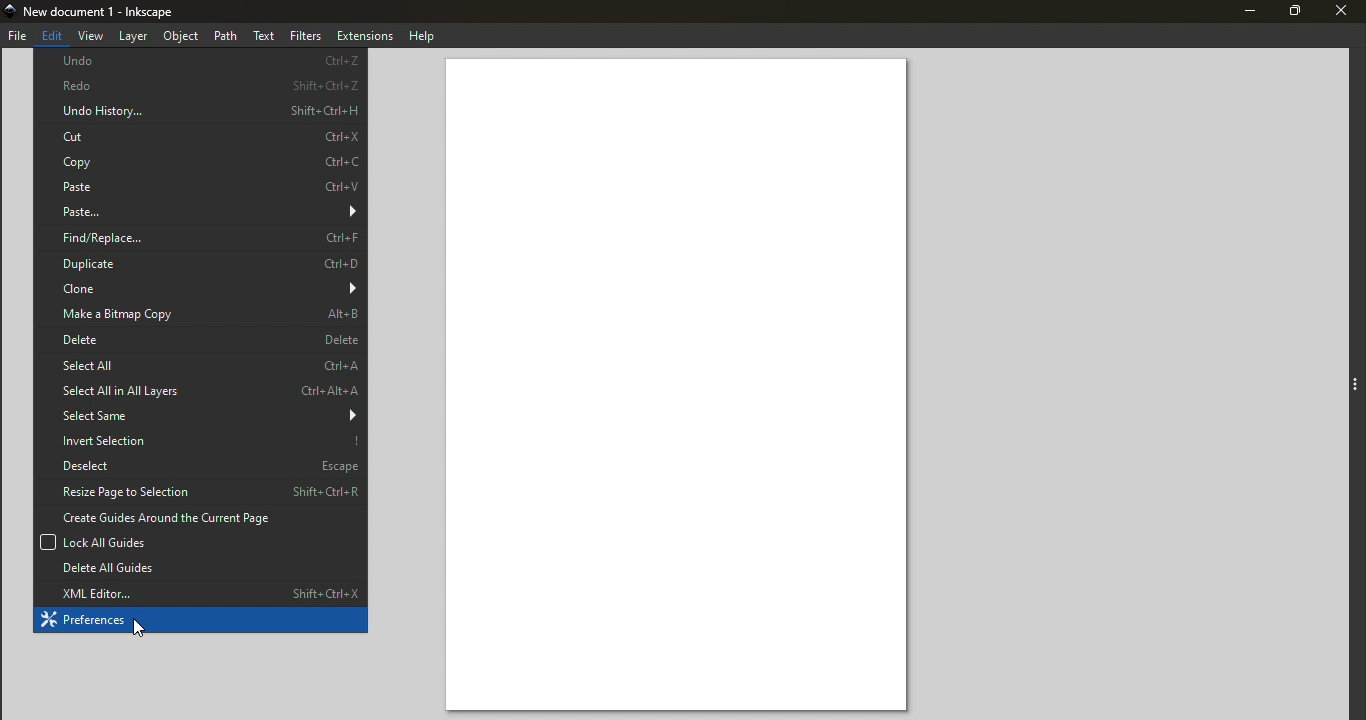  What do you see at coordinates (199, 342) in the screenshot?
I see `Delete` at bounding box center [199, 342].